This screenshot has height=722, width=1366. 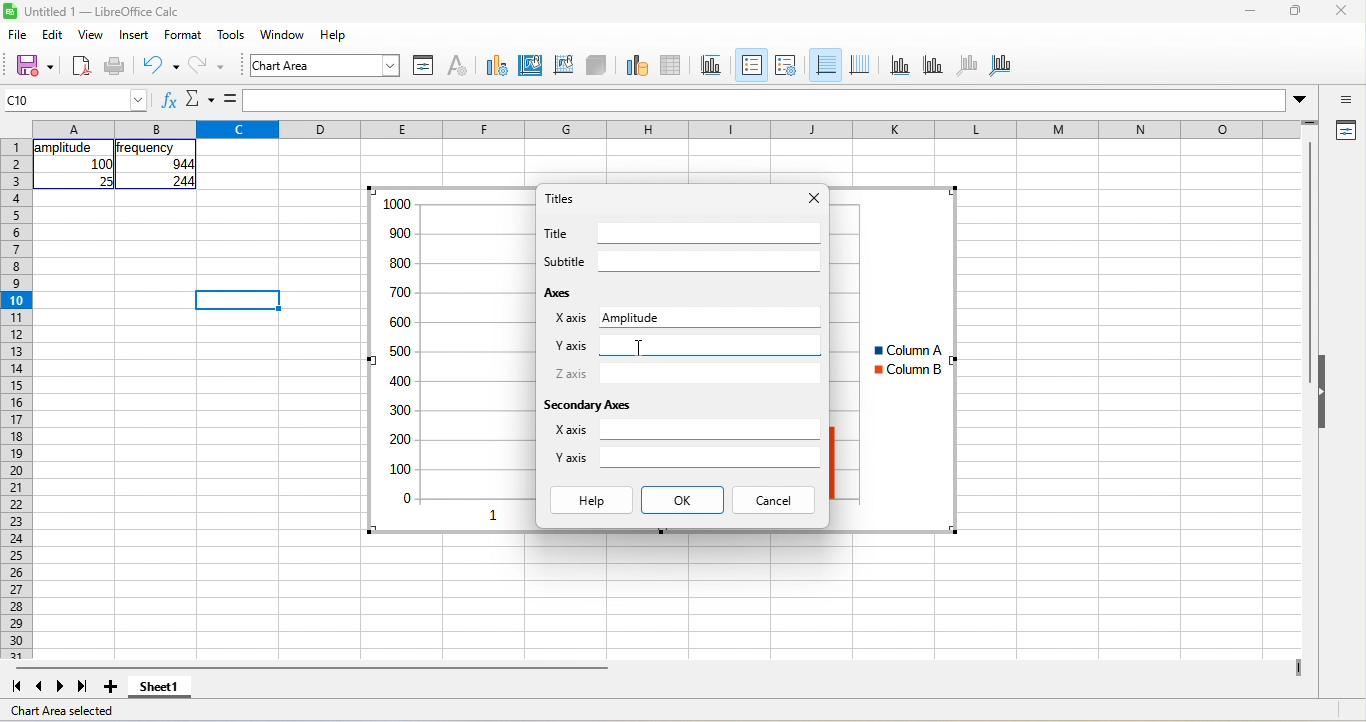 What do you see at coordinates (1322, 391) in the screenshot?
I see `Collapse/Expand` at bounding box center [1322, 391].